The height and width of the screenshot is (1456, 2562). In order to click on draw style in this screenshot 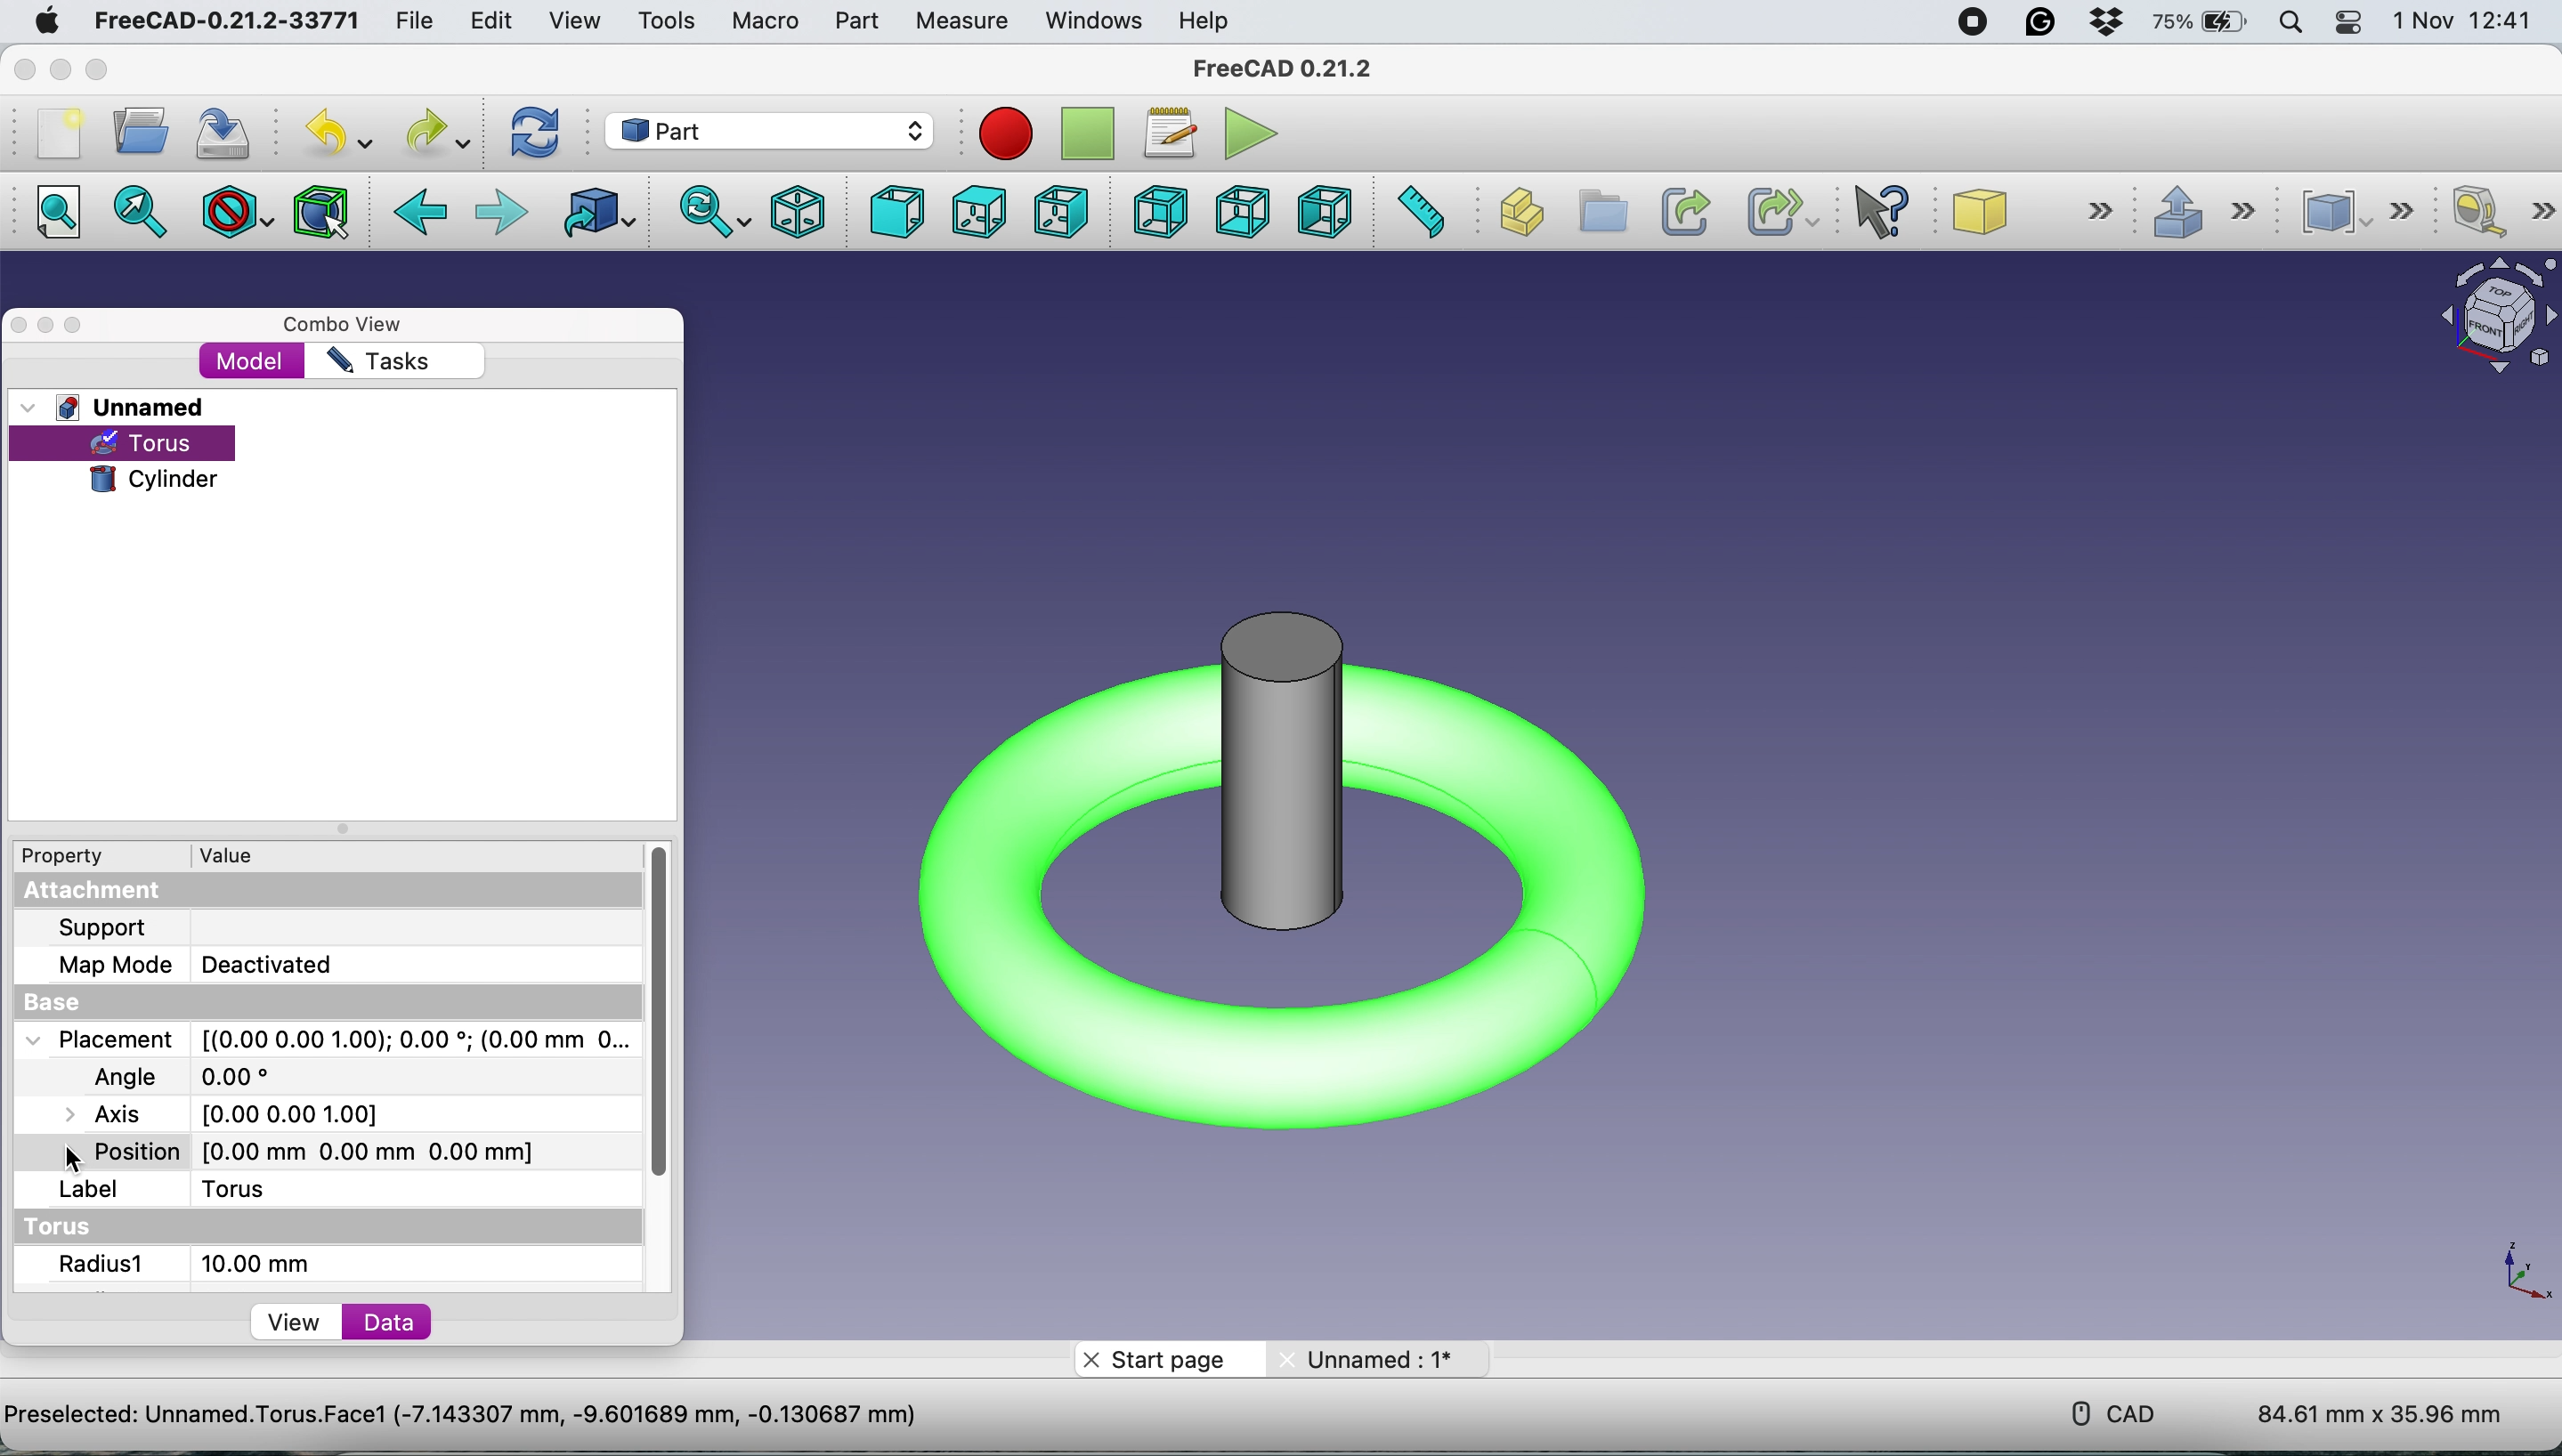, I will do `click(241, 209)`.